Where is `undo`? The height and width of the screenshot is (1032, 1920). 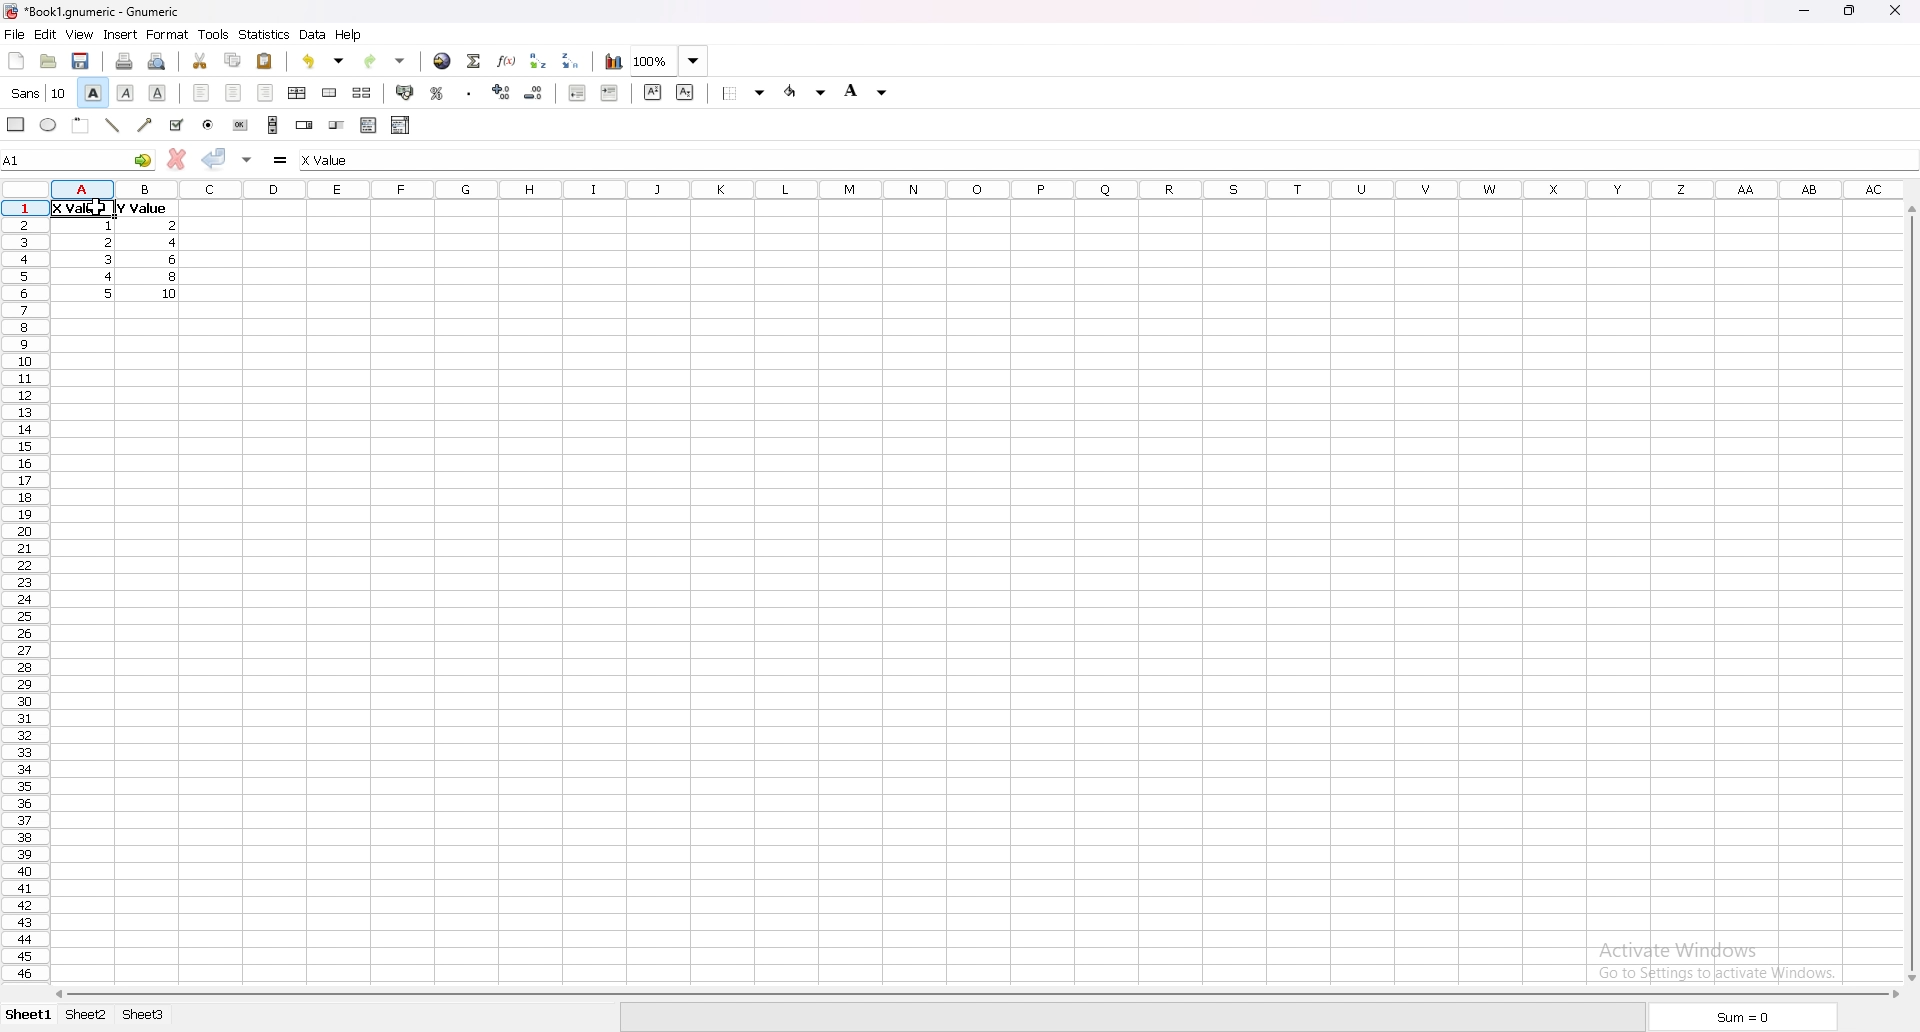 undo is located at coordinates (323, 61).